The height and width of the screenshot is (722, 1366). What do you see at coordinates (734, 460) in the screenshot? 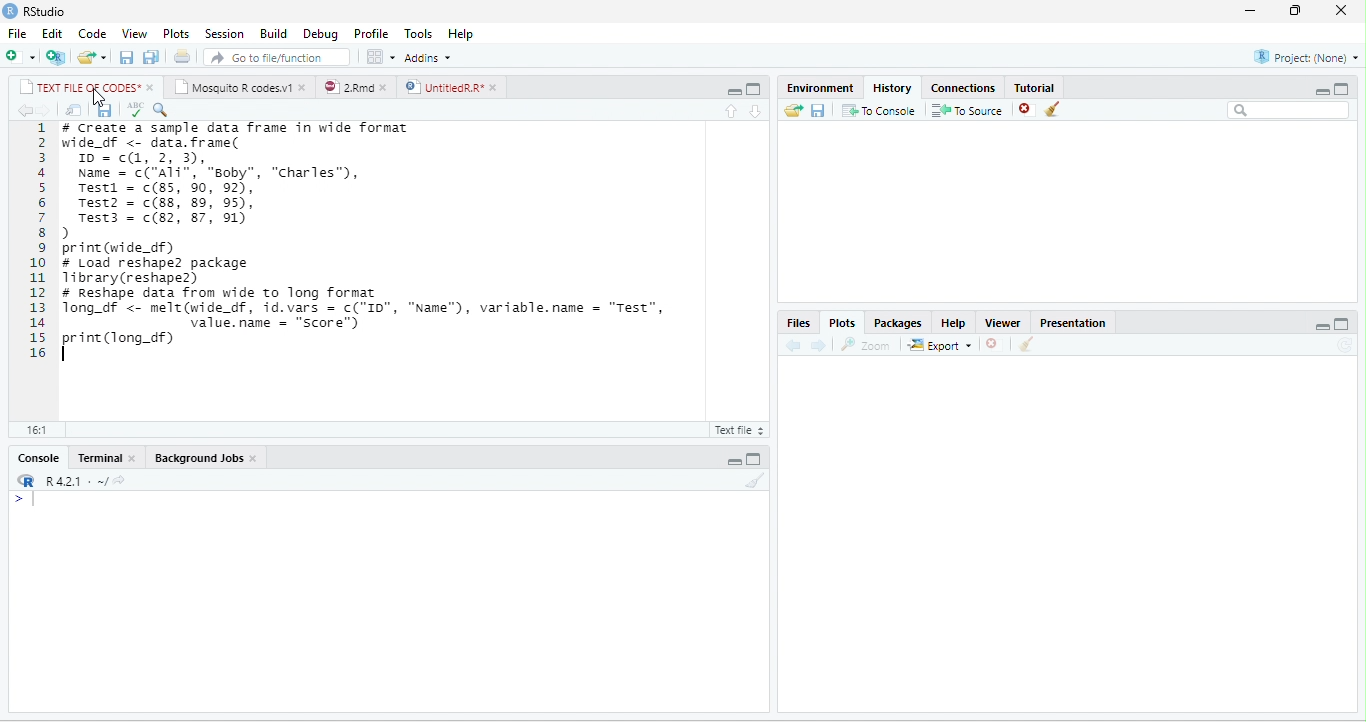
I see `minimize` at bounding box center [734, 460].